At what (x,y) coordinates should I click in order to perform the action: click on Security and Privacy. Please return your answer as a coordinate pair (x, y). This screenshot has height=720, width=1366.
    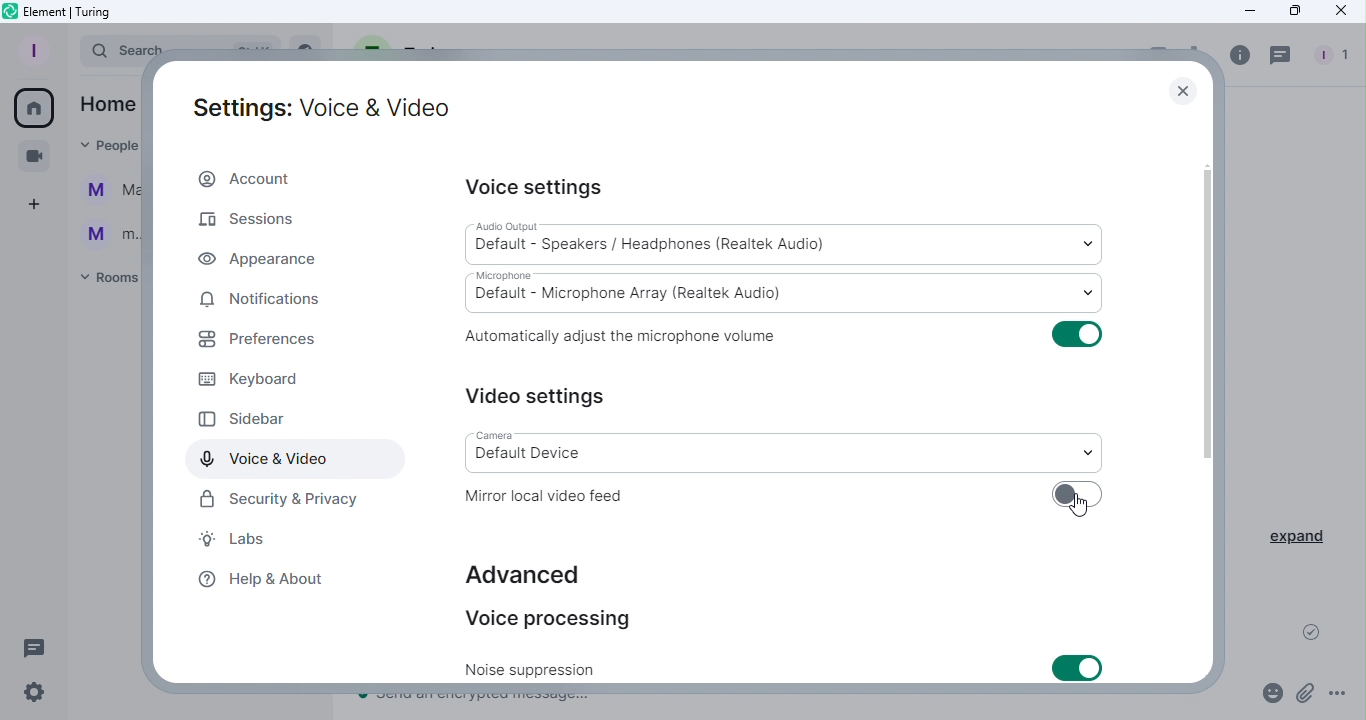
    Looking at the image, I should click on (278, 499).